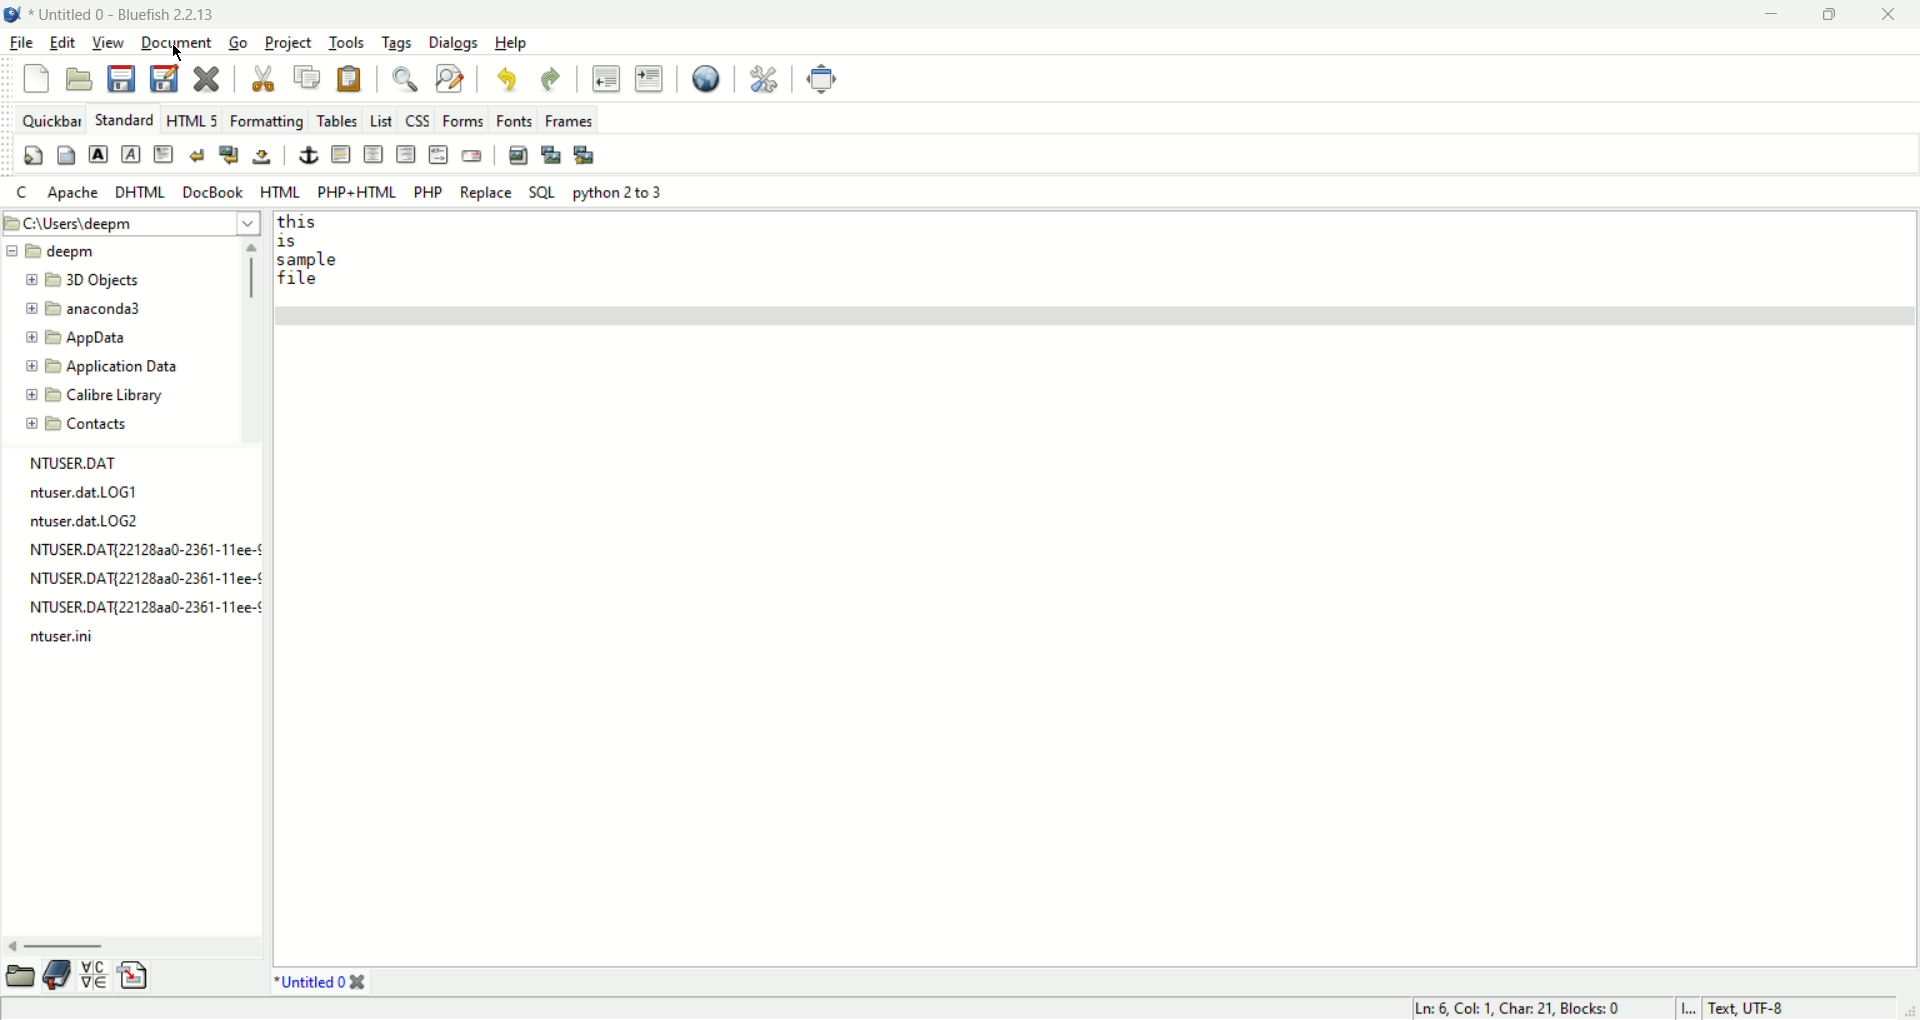  What do you see at coordinates (438, 155) in the screenshot?
I see `HTML comment` at bounding box center [438, 155].